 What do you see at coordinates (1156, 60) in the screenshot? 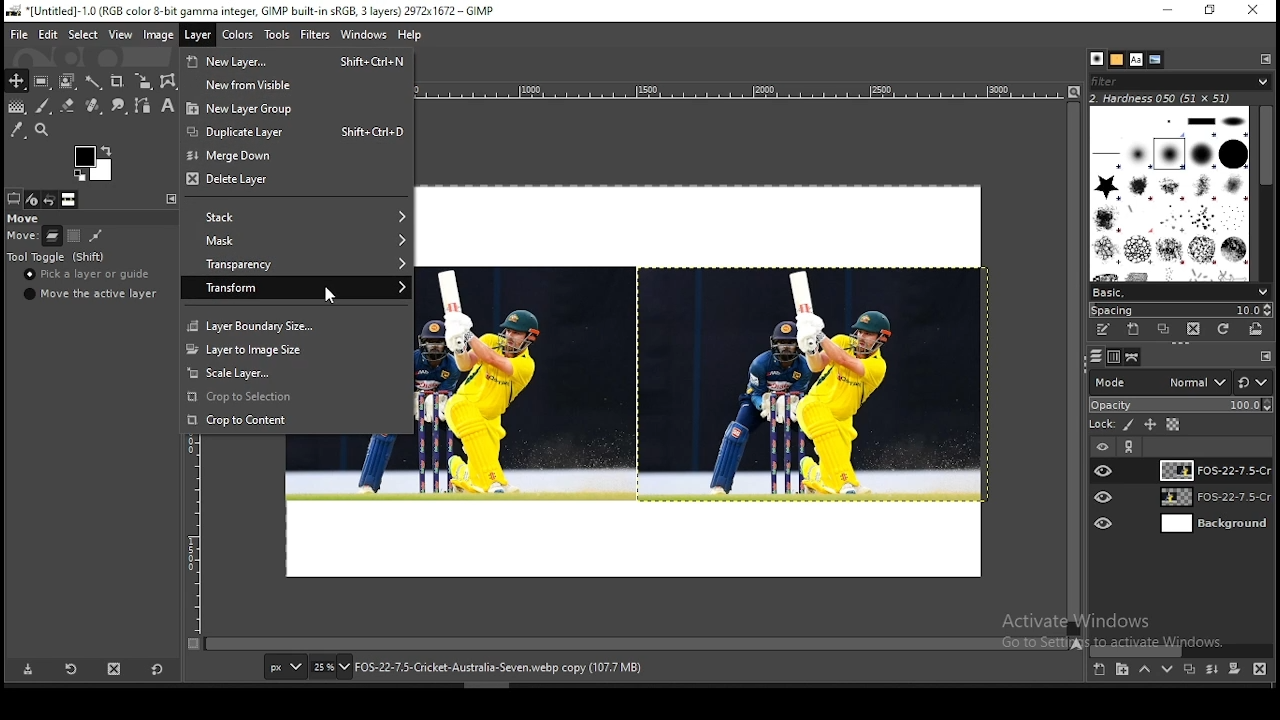
I see `document history` at bounding box center [1156, 60].